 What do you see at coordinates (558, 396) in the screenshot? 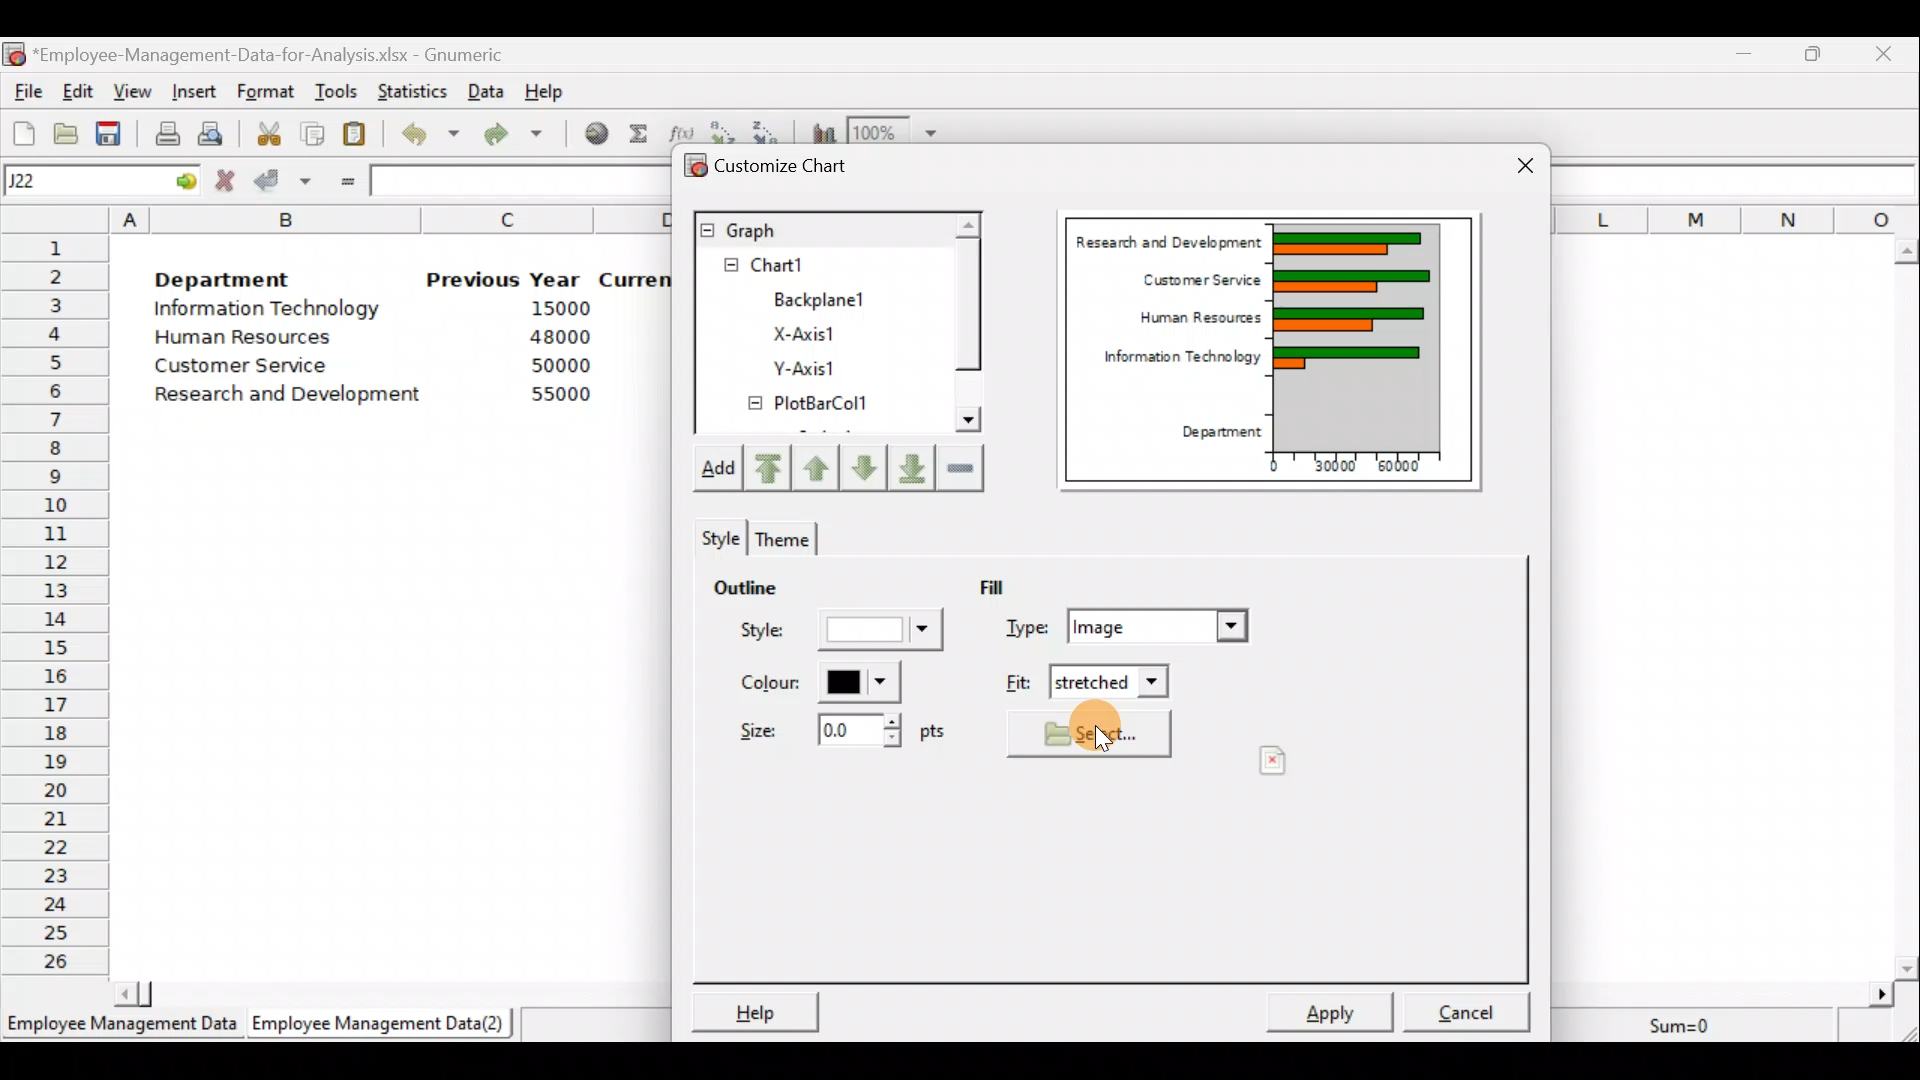
I see `55000` at bounding box center [558, 396].